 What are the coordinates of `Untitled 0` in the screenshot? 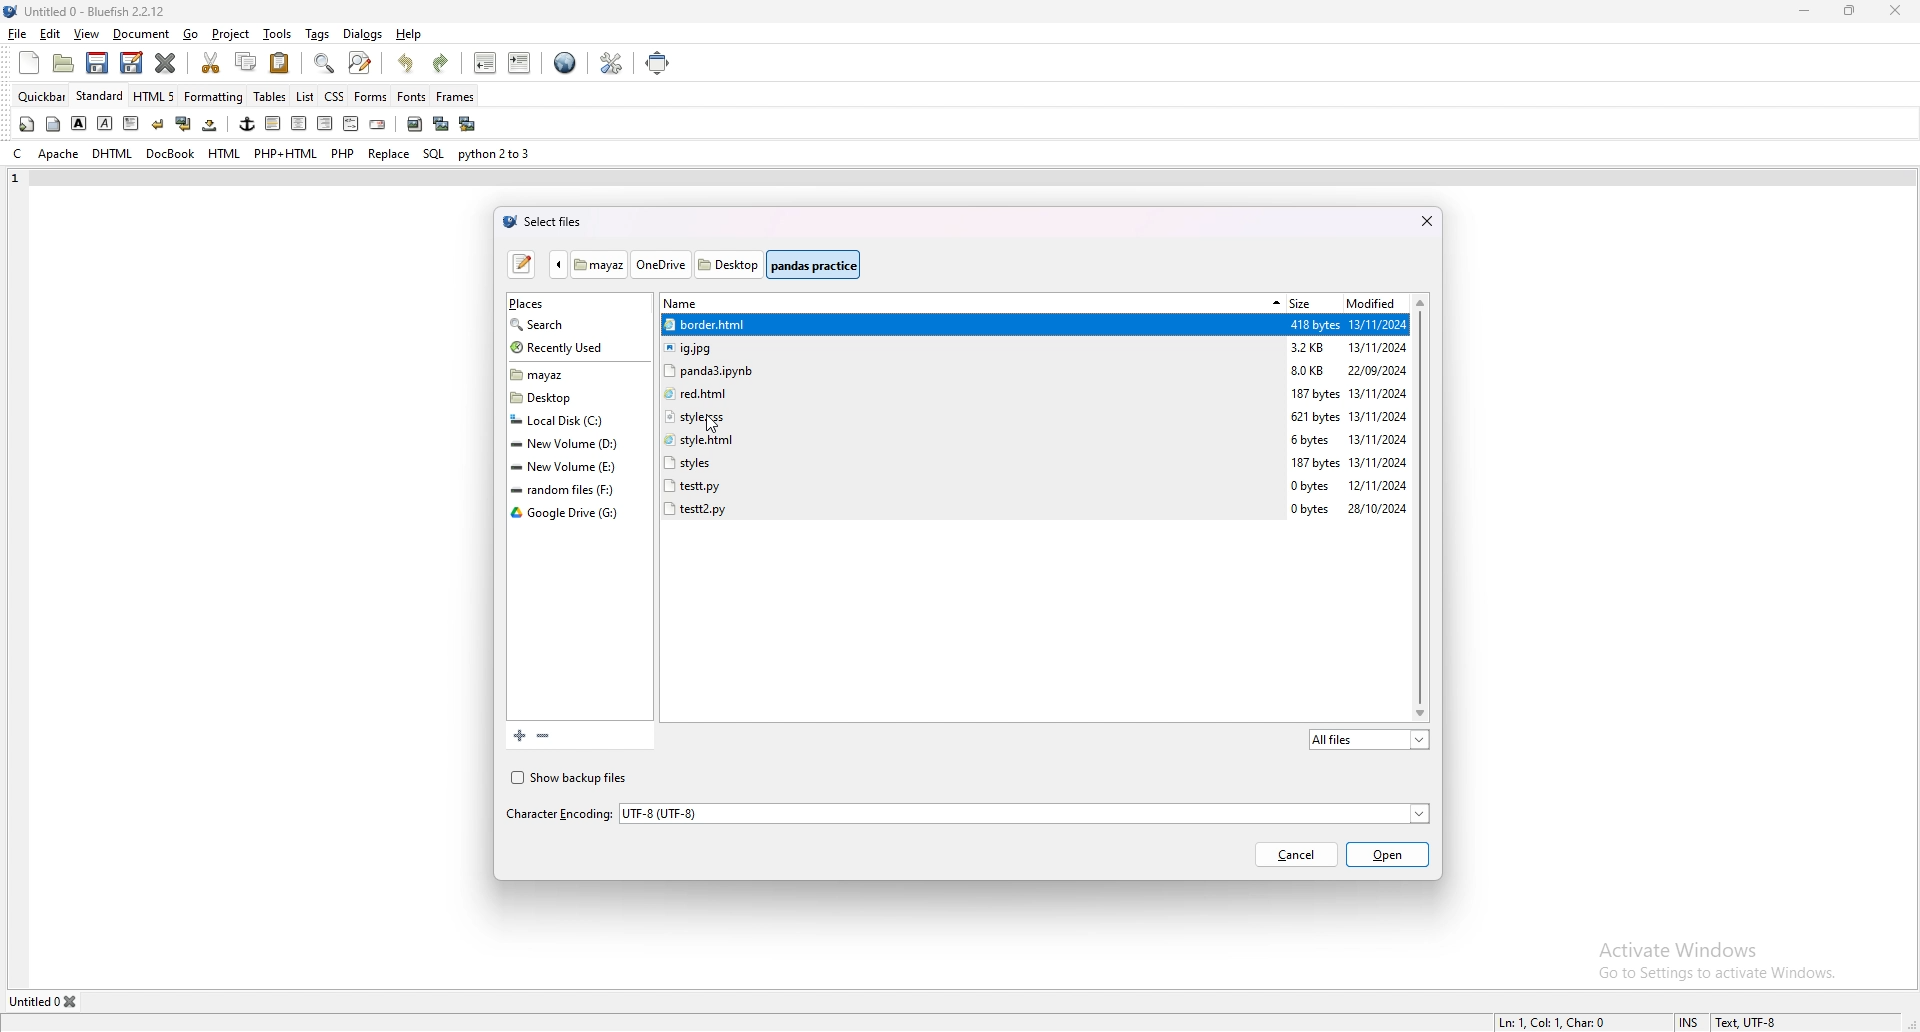 It's located at (33, 1002).